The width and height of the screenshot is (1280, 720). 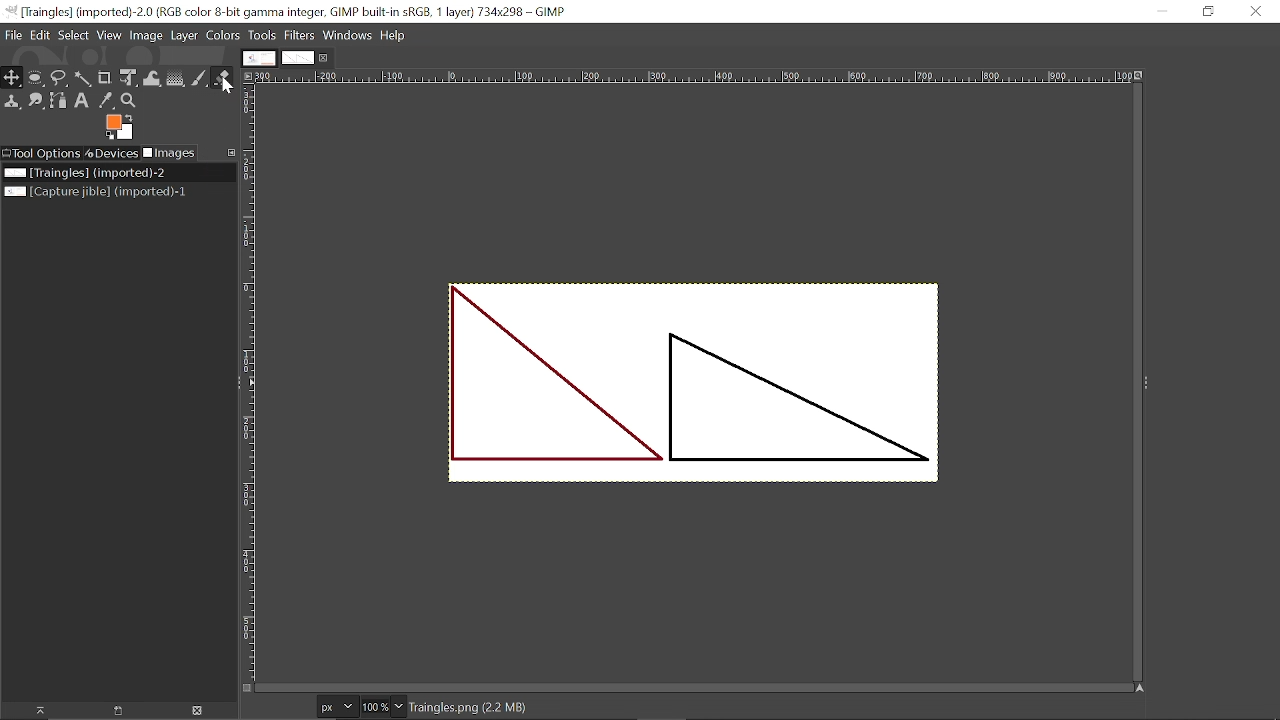 What do you see at coordinates (374, 707) in the screenshot?
I see `Current zoom` at bounding box center [374, 707].